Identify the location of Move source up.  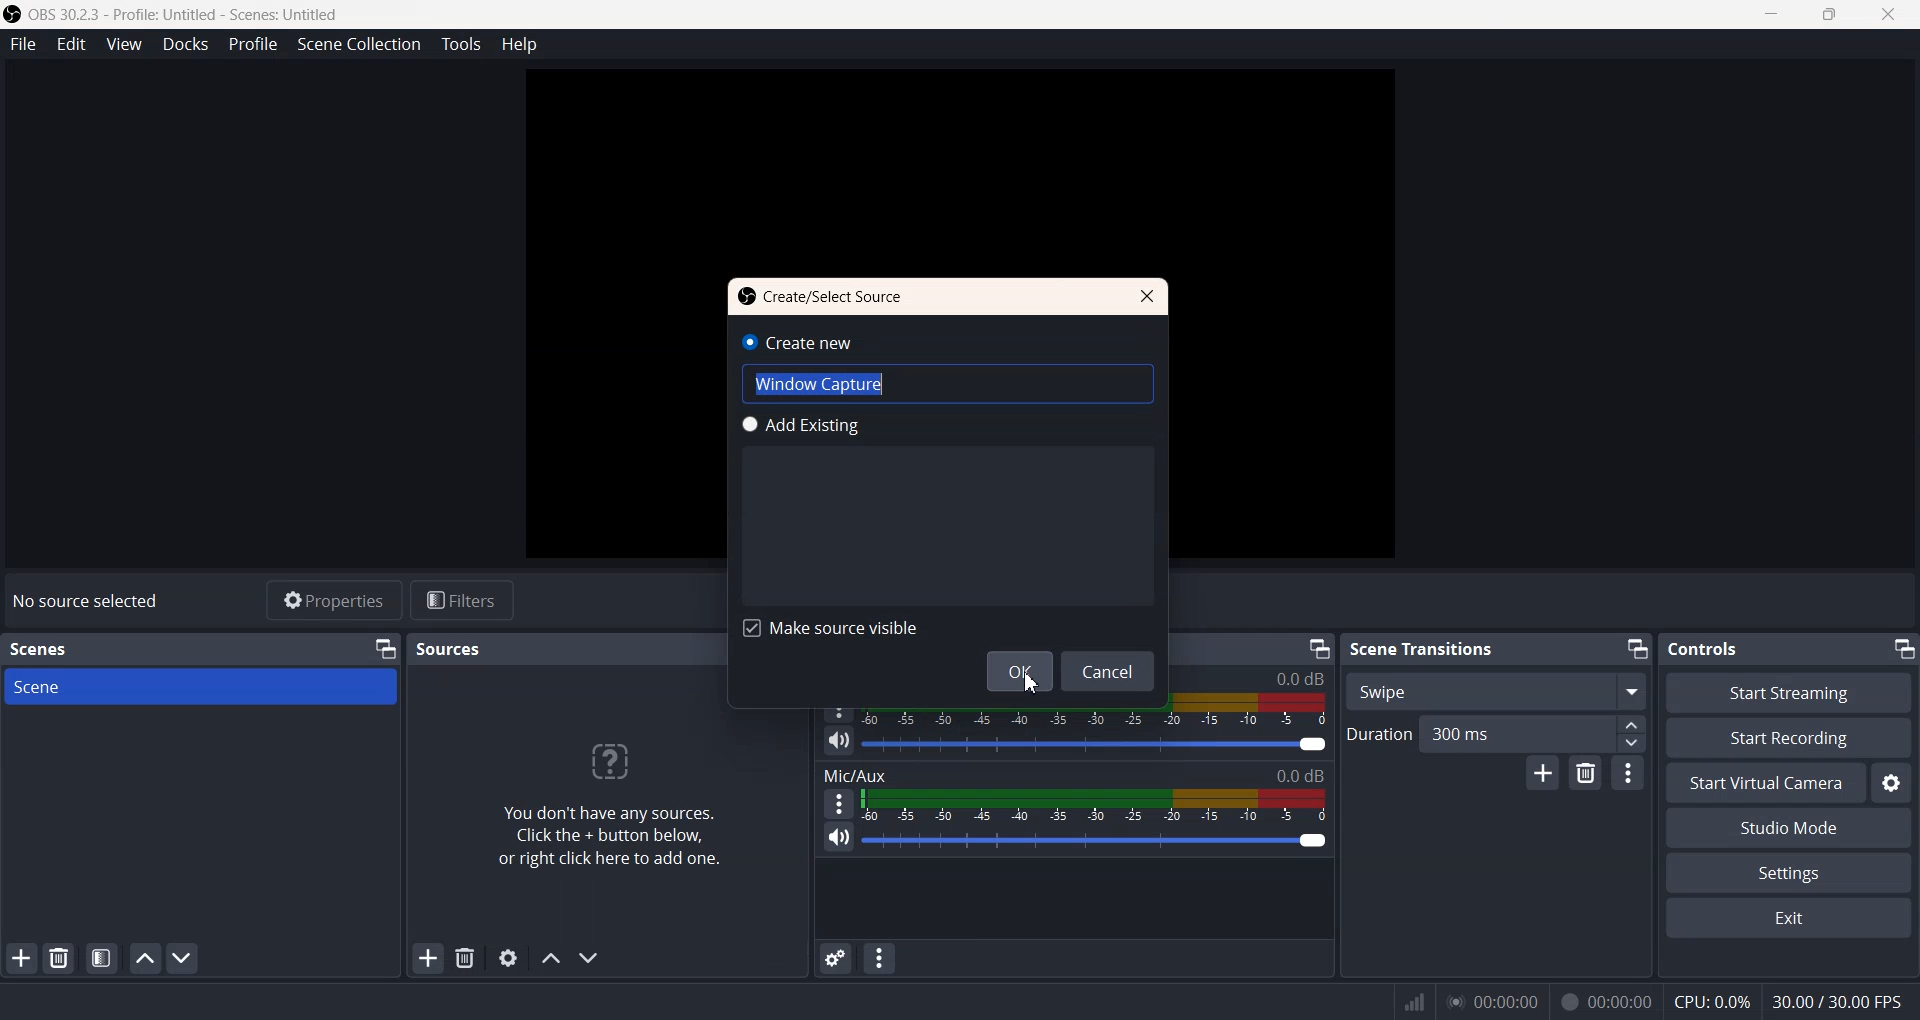
(551, 958).